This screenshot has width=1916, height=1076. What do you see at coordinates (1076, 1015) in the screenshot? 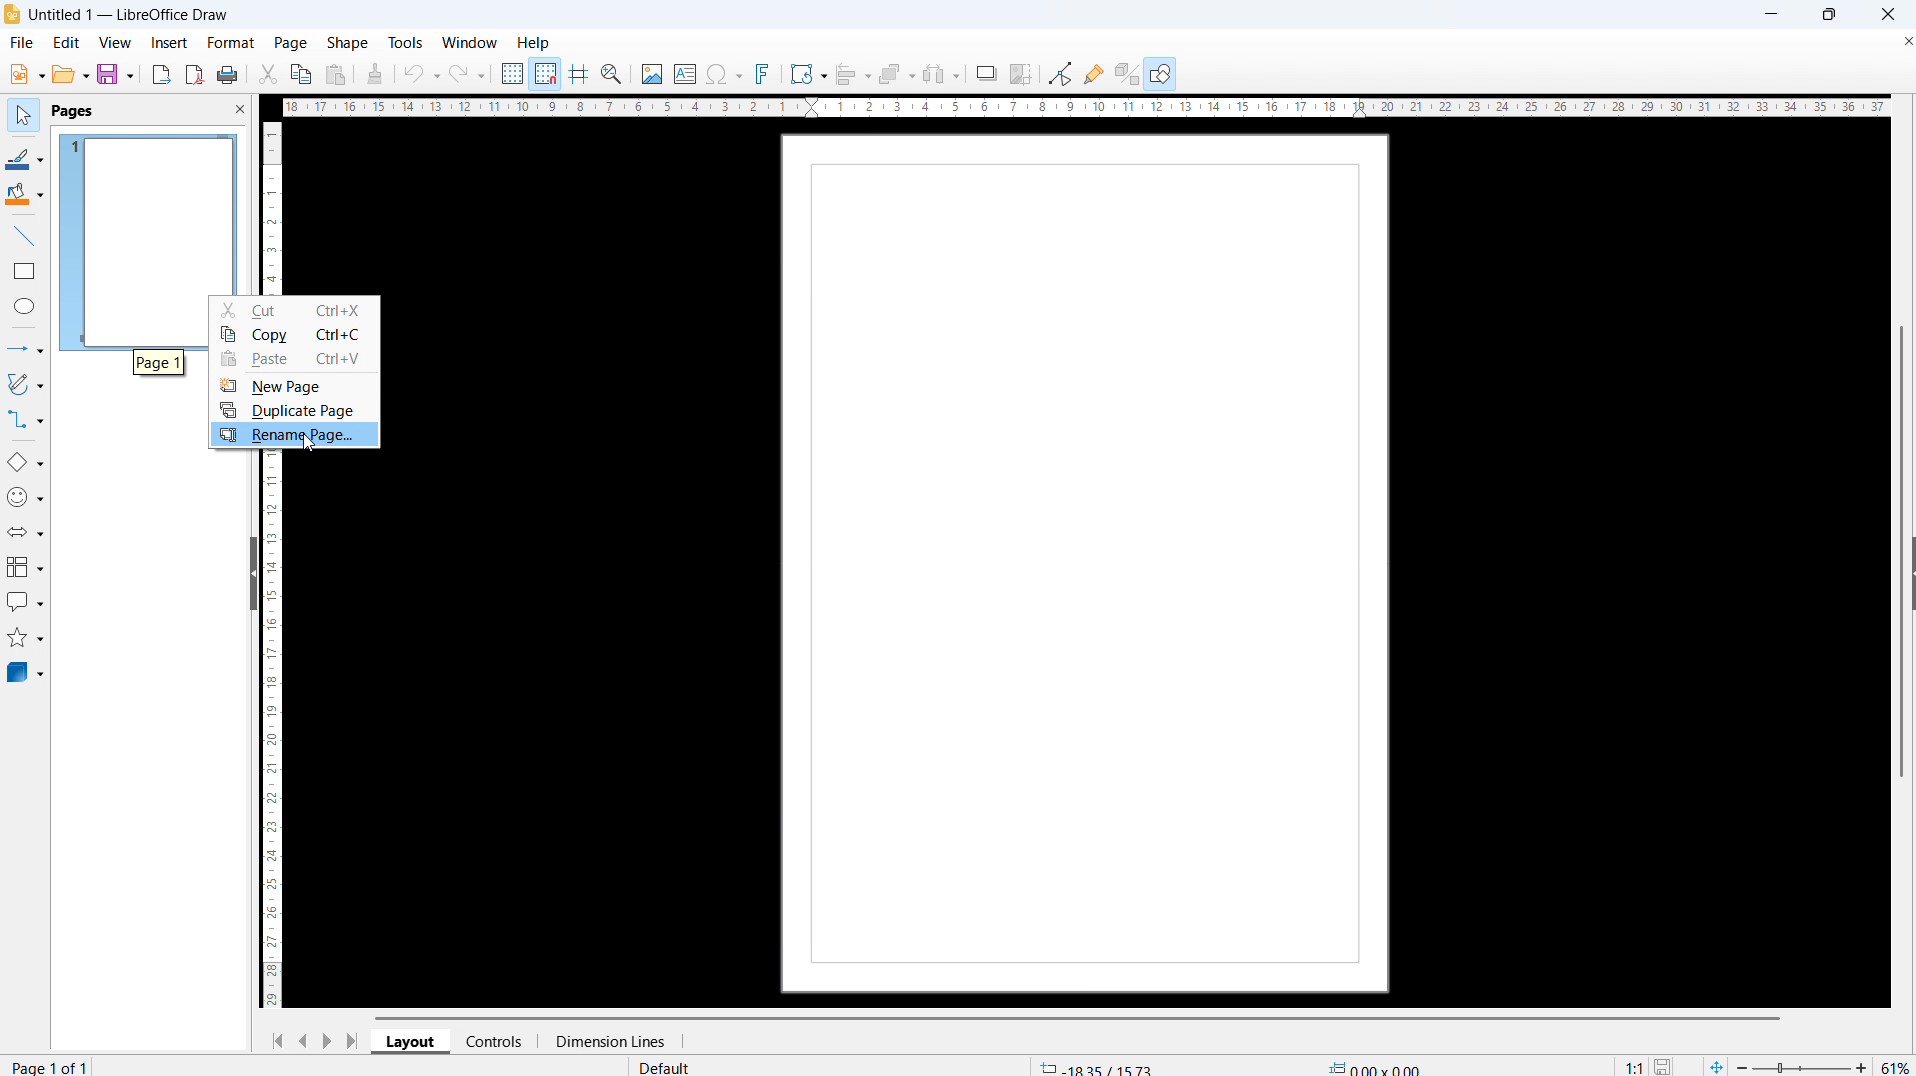
I see `Horizontal scroll bar ` at bounding box center [1076, 1015].